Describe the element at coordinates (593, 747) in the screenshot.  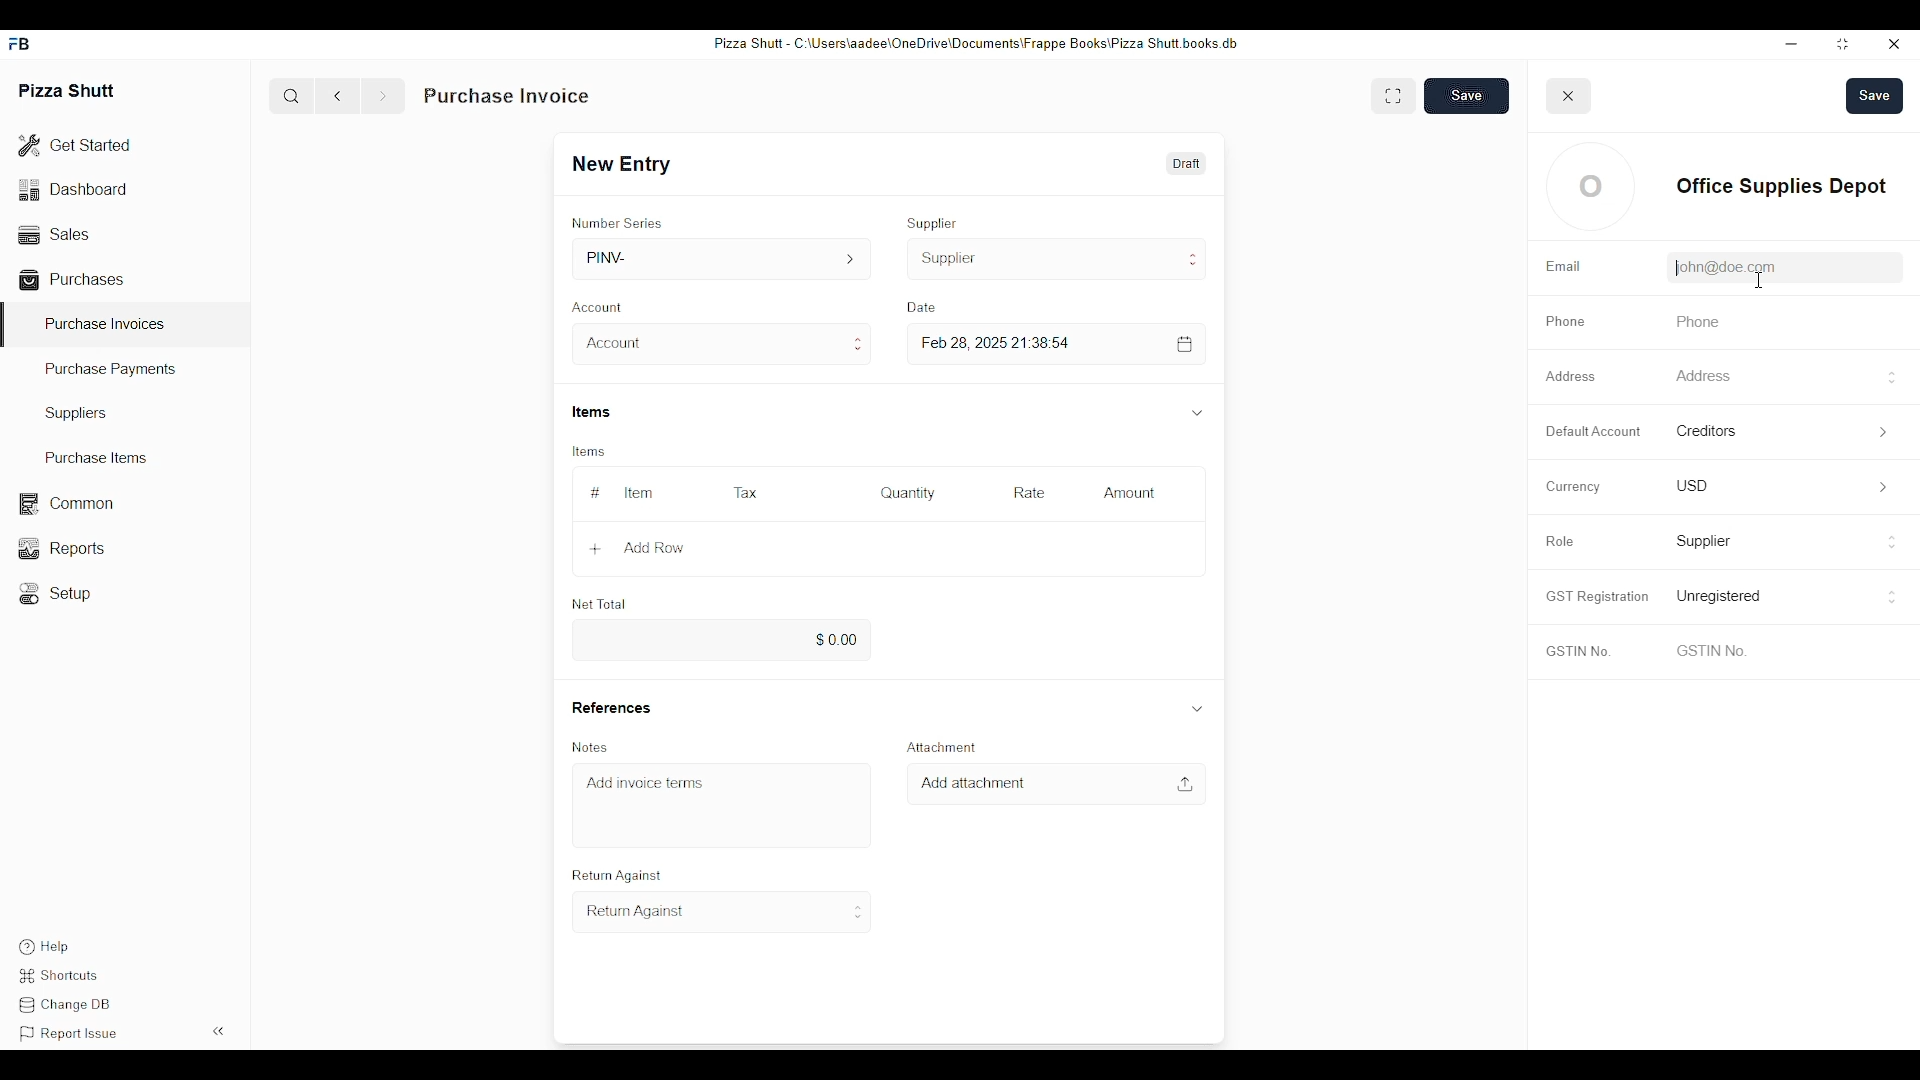
I see `Notes` at that location.